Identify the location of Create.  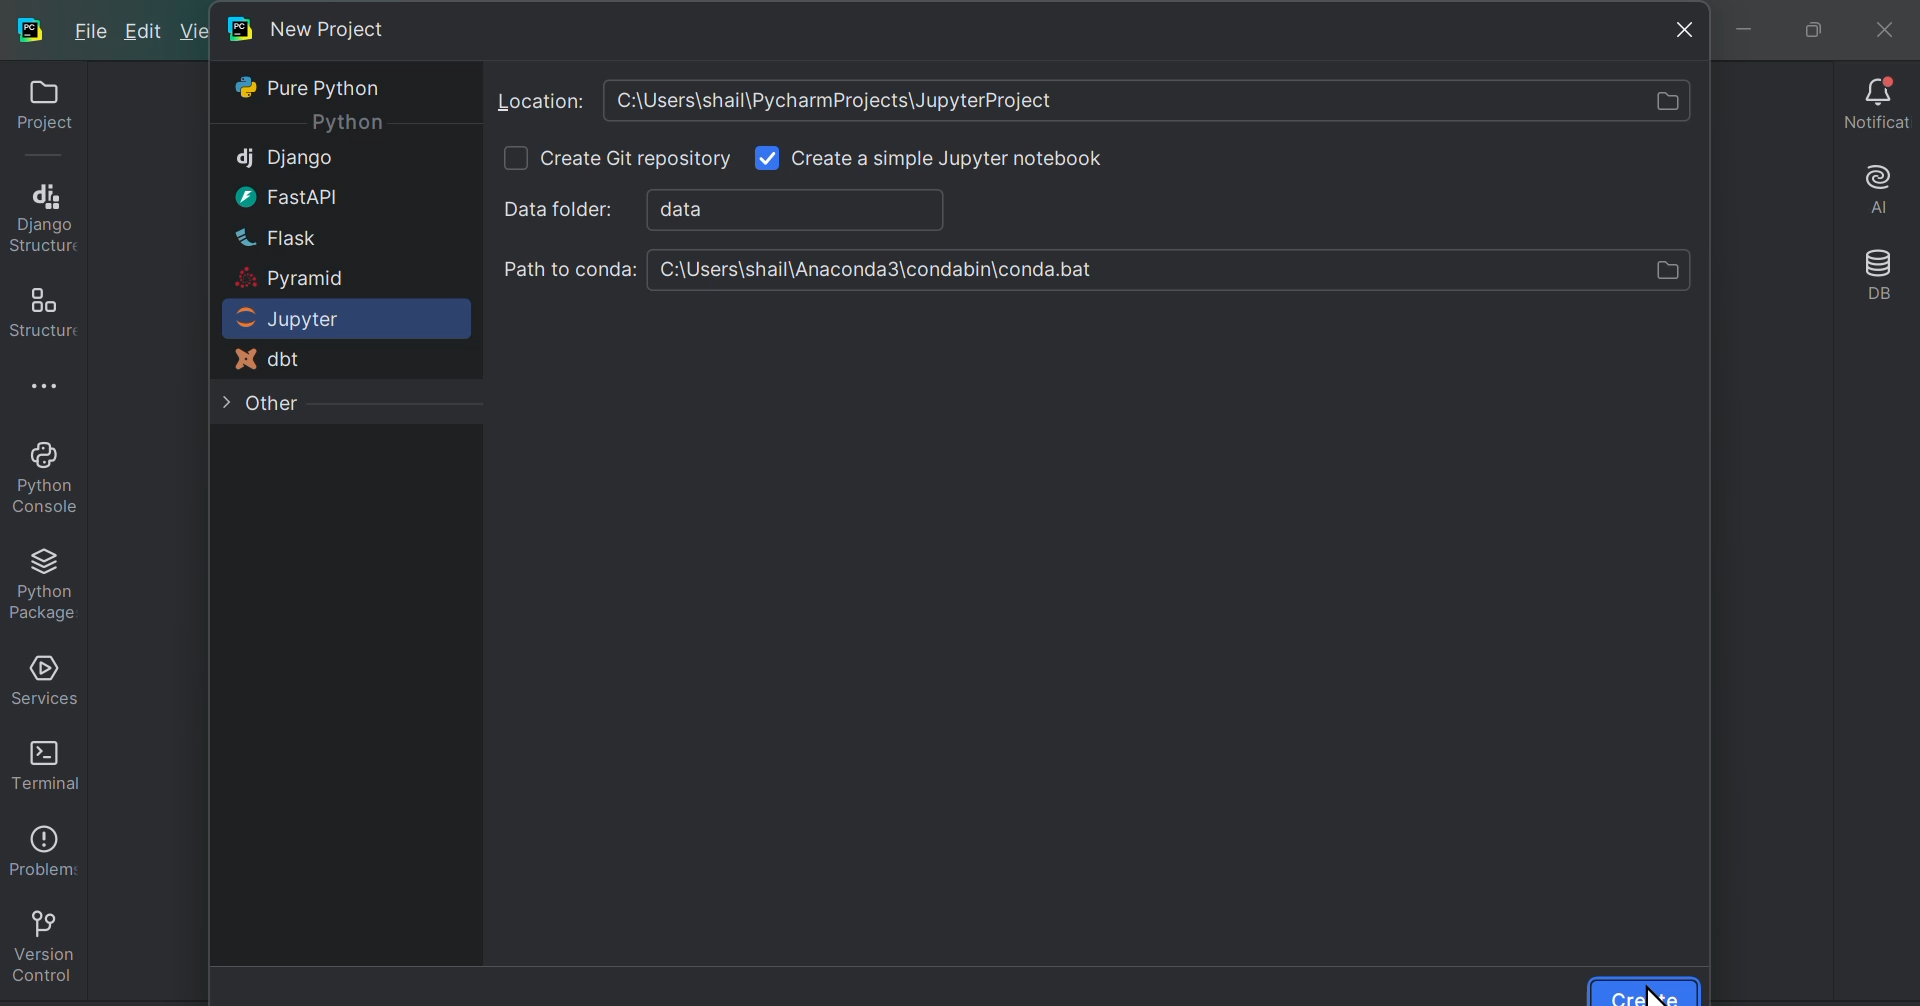
(1646, 991).